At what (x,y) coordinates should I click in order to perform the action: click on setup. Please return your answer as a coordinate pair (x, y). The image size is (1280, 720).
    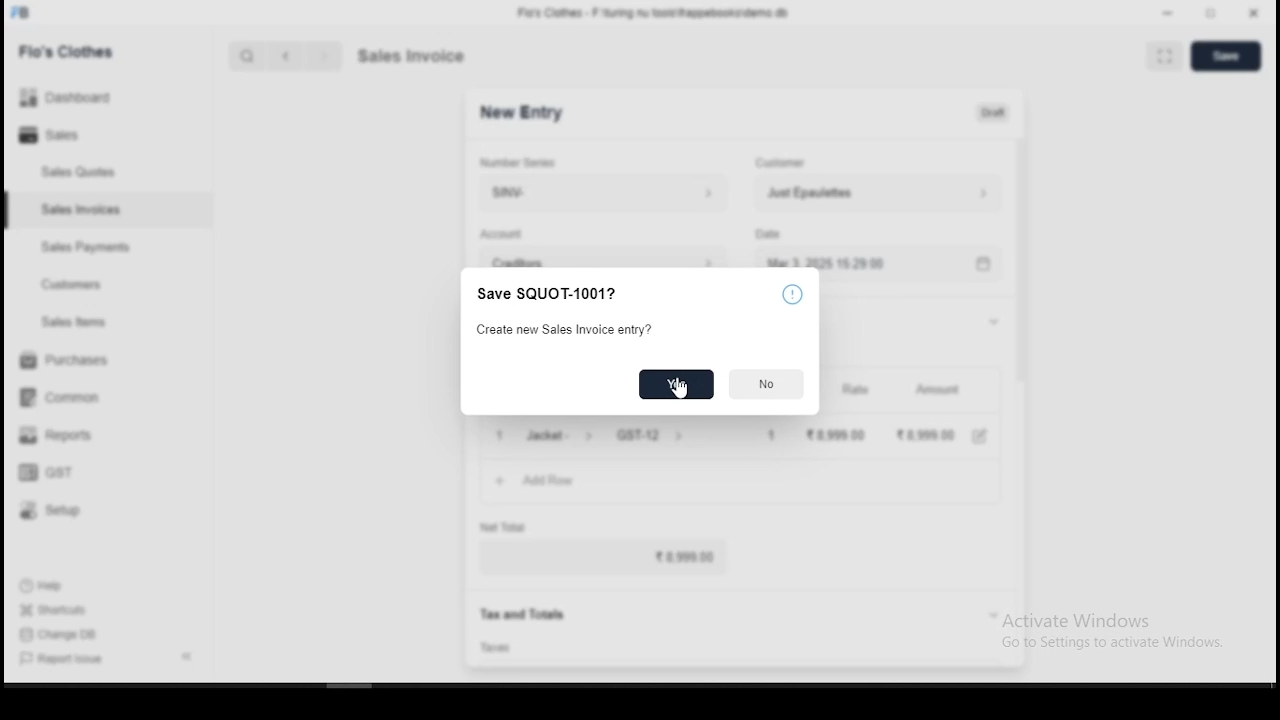
    Looking at the image, I should click on (66, 511).